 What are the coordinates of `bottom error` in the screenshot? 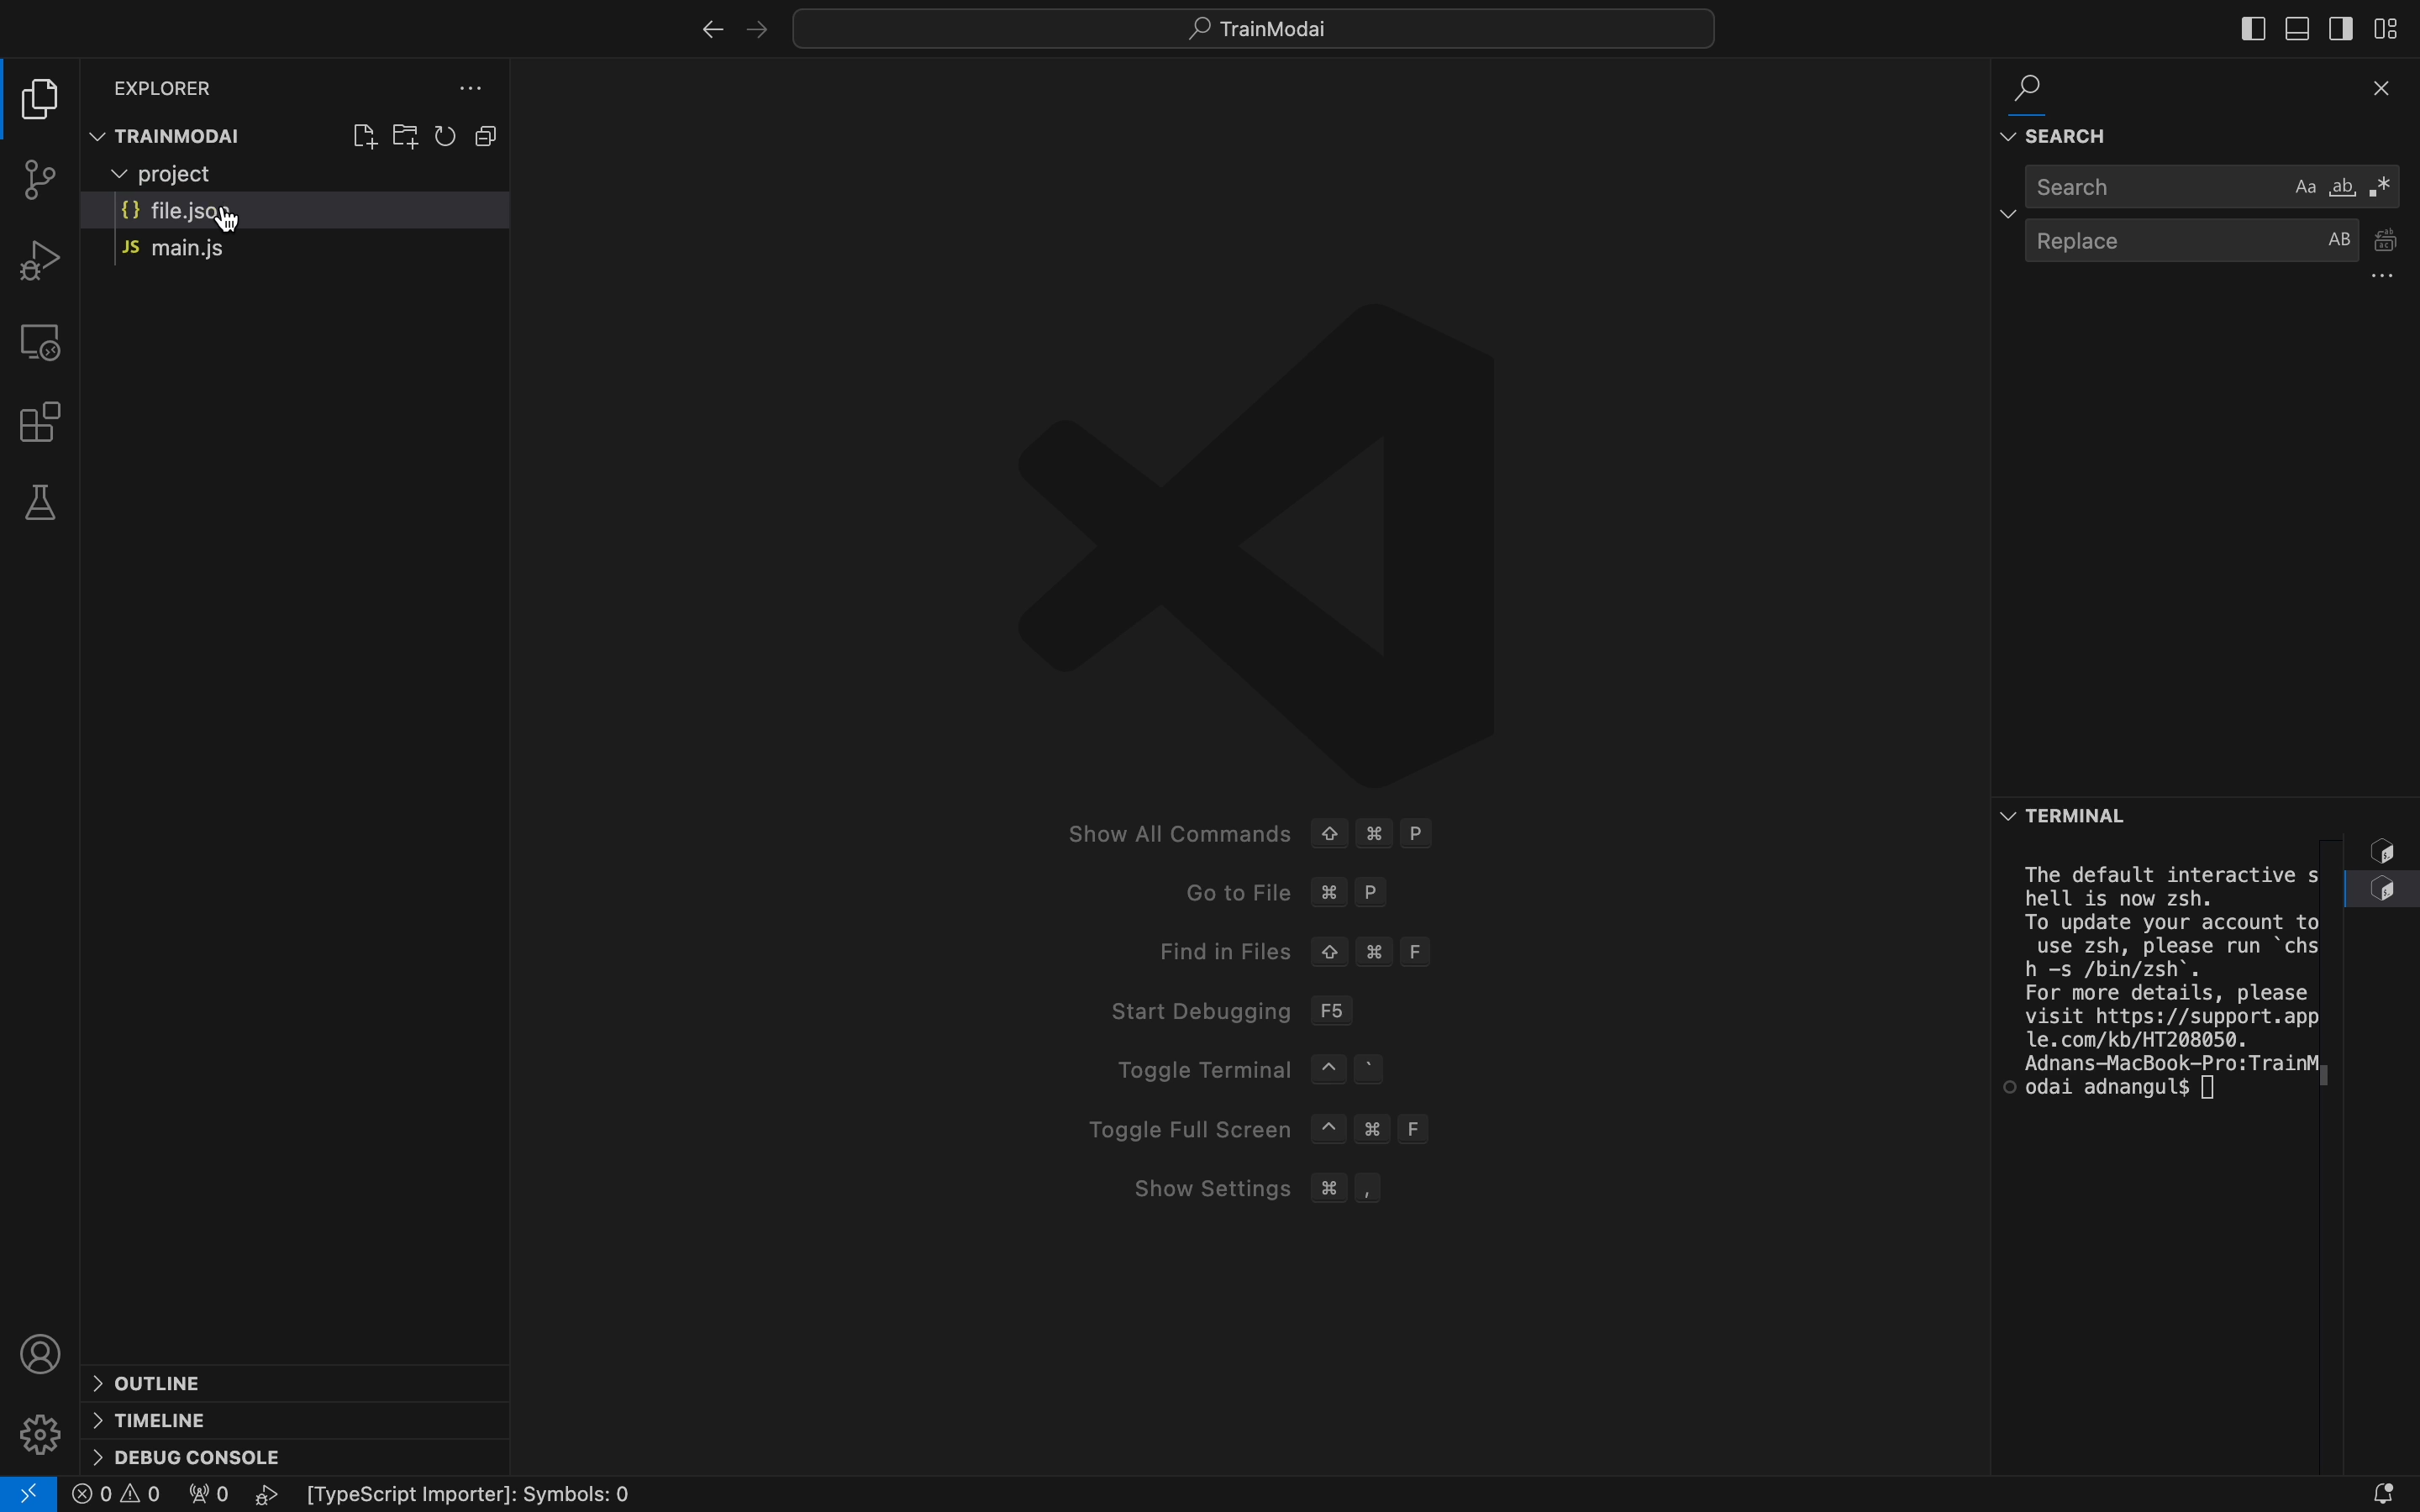 It's located at (2385, 879).